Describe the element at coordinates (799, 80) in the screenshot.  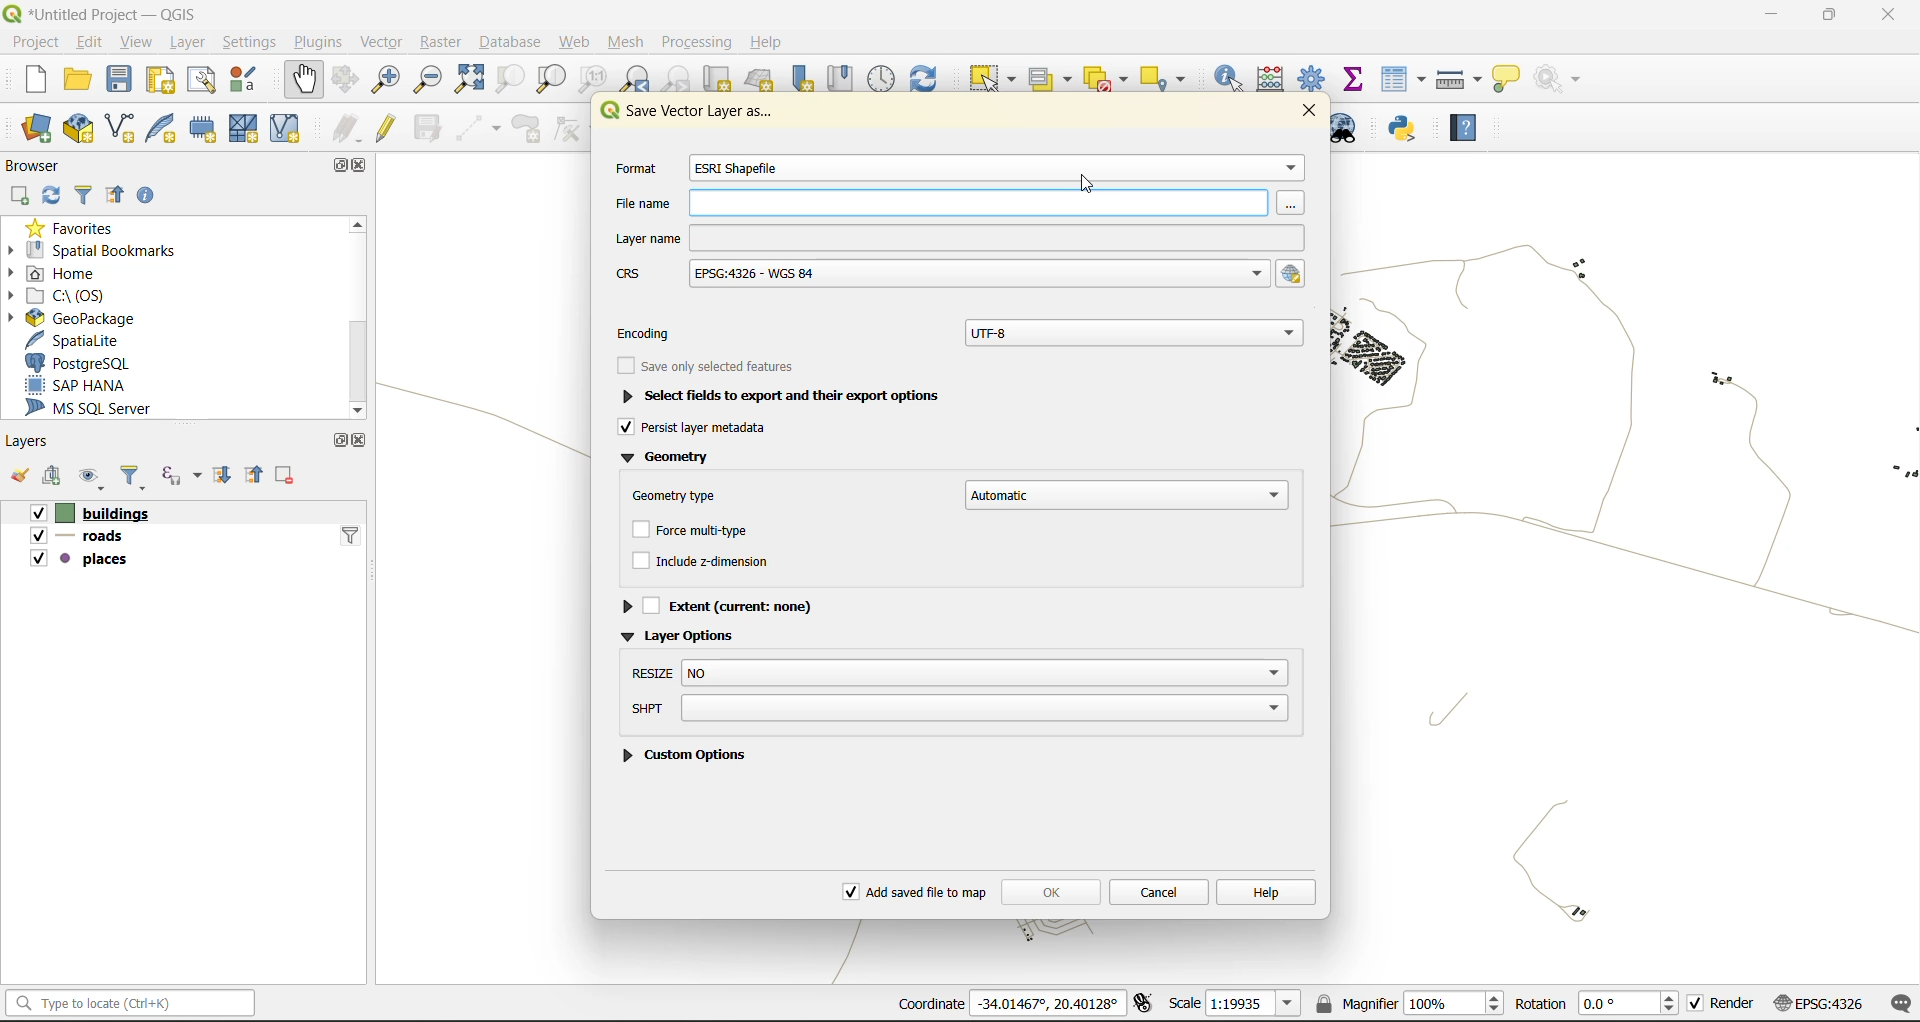
I see `new spatial bookmarks` at that location.